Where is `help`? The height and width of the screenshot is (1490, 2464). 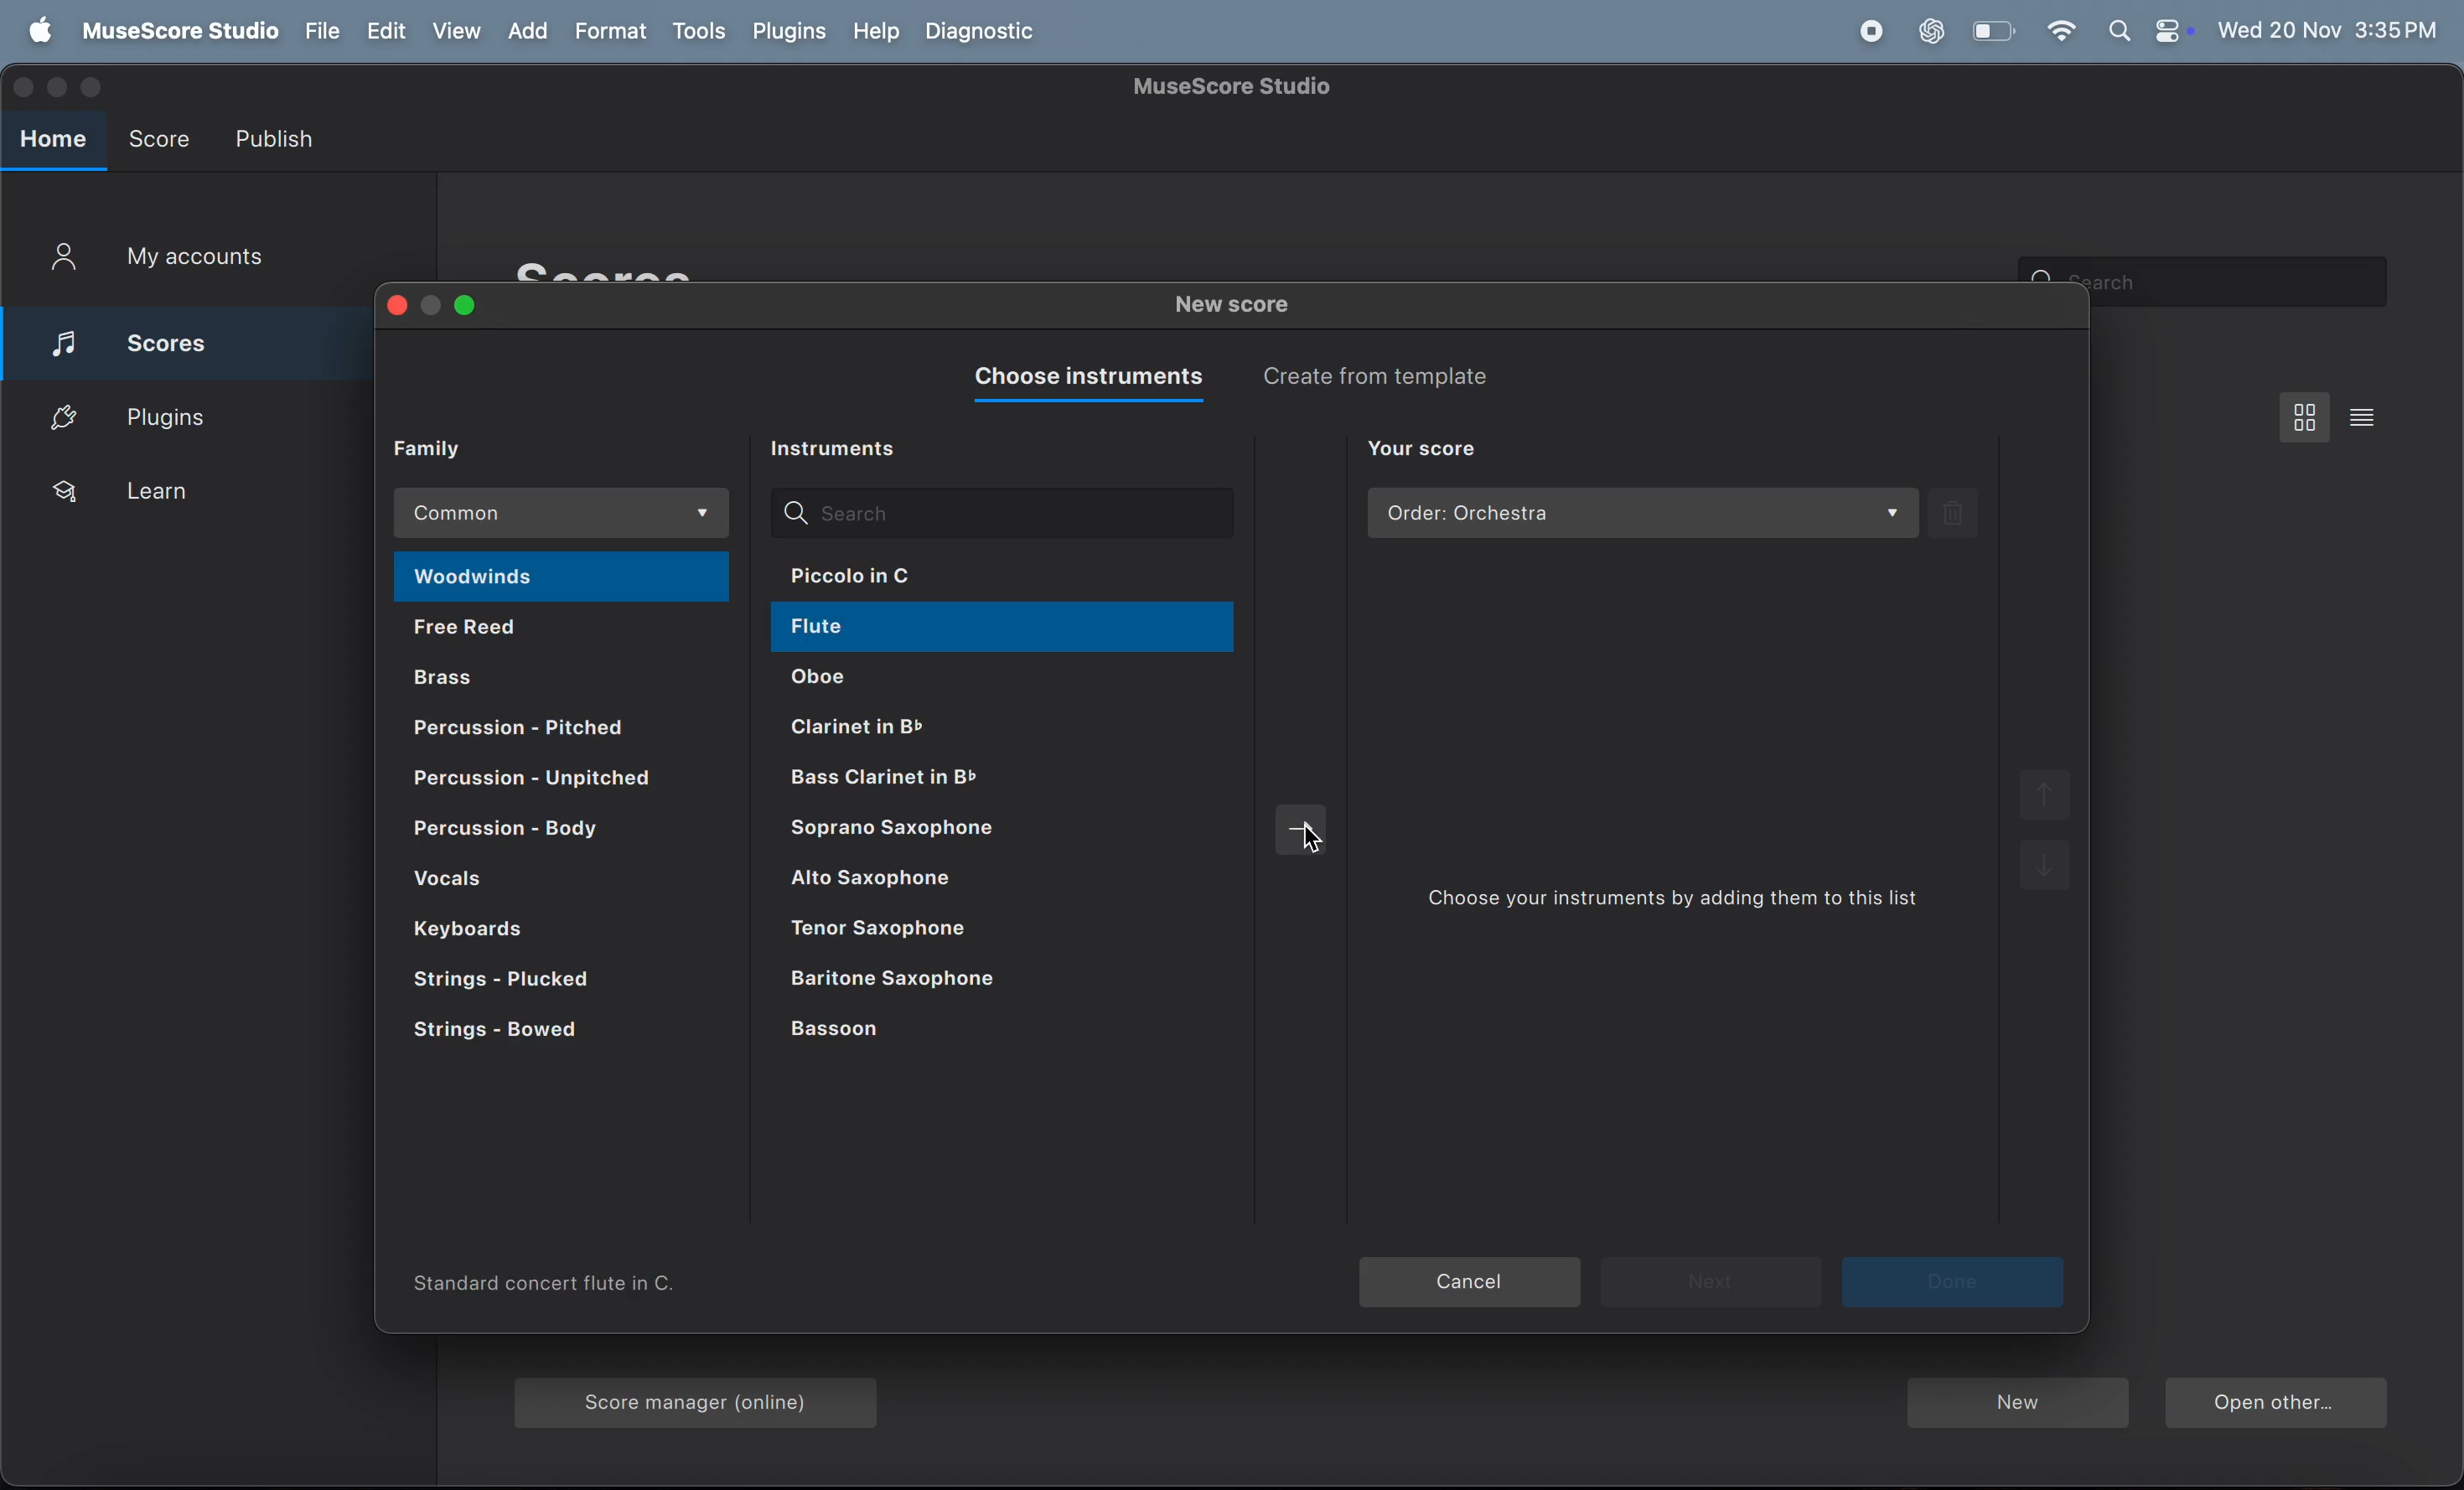
help is located at coordinates (872, 32).